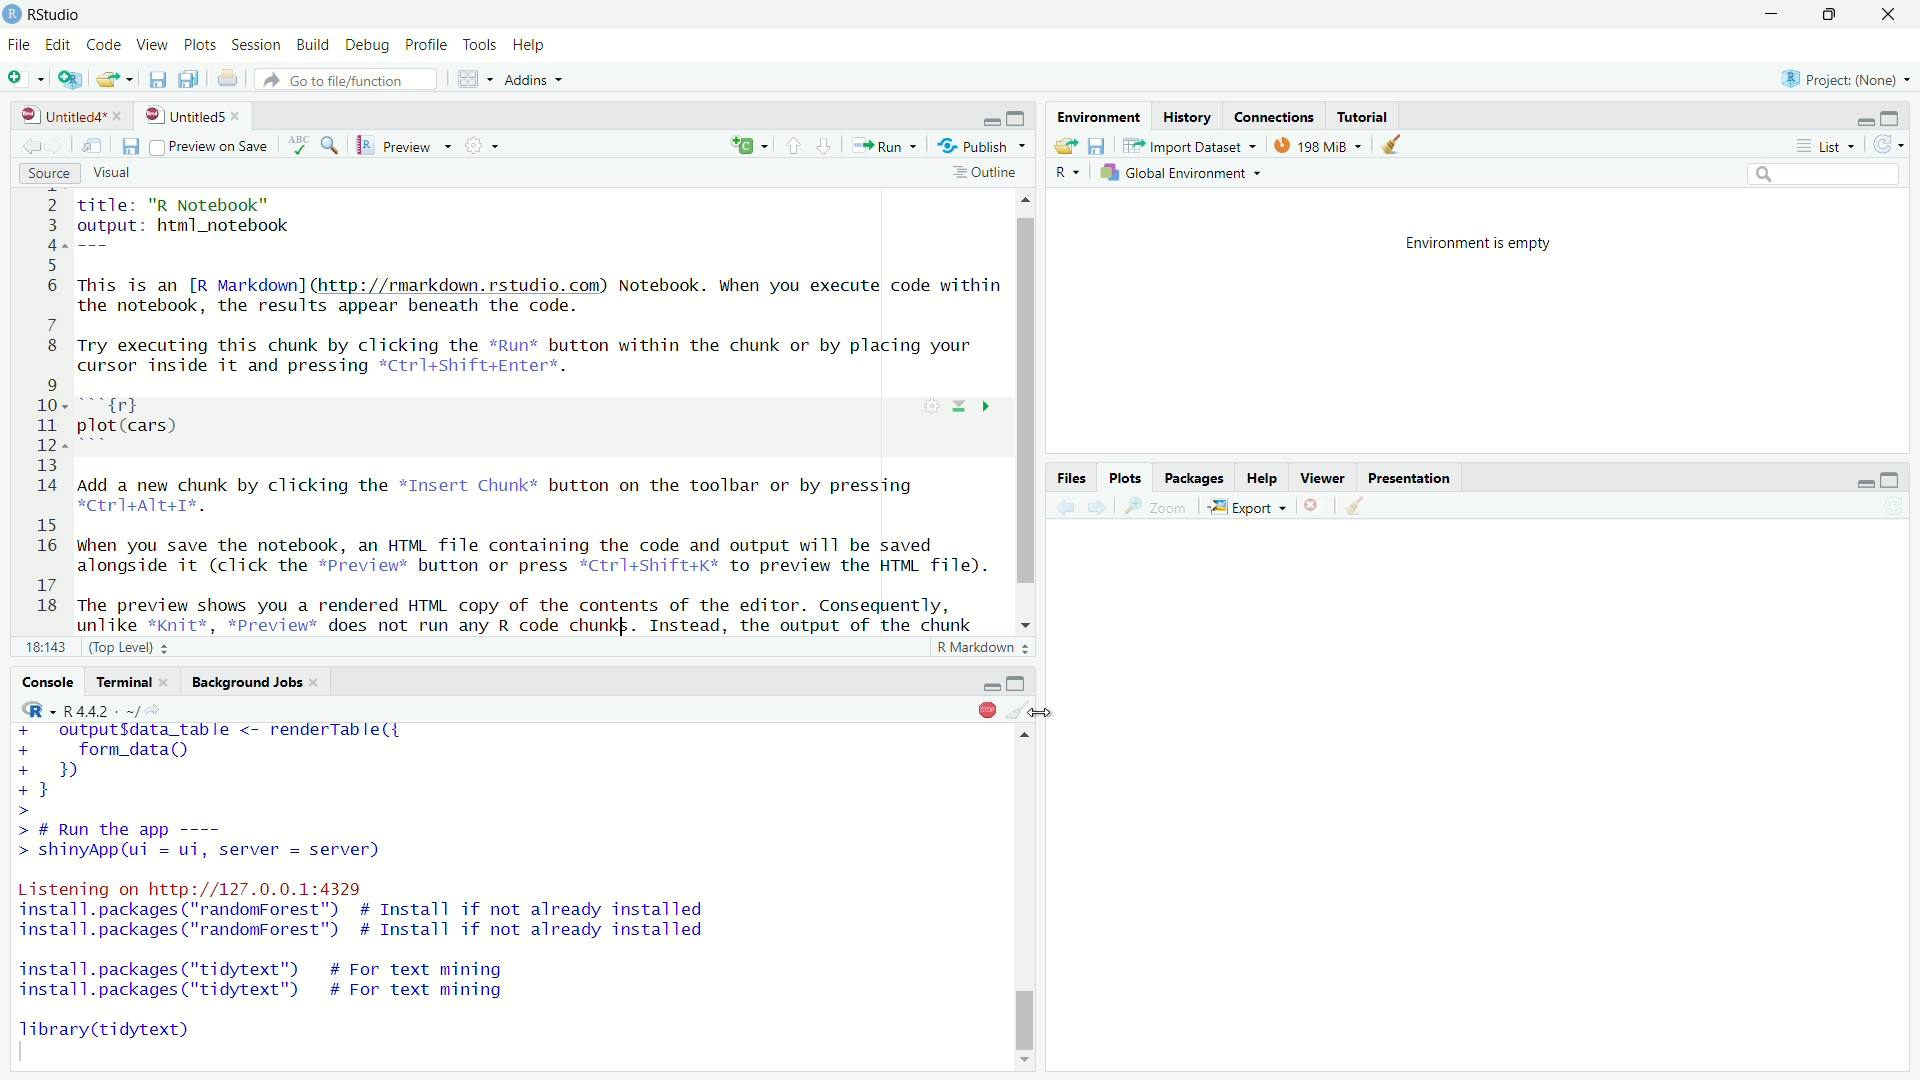 Image resolution: width=1920 pixels, height=1080 pixels. Describe the element at coordinates (1265, 480) in the screenshot. I see `Help` at that location.